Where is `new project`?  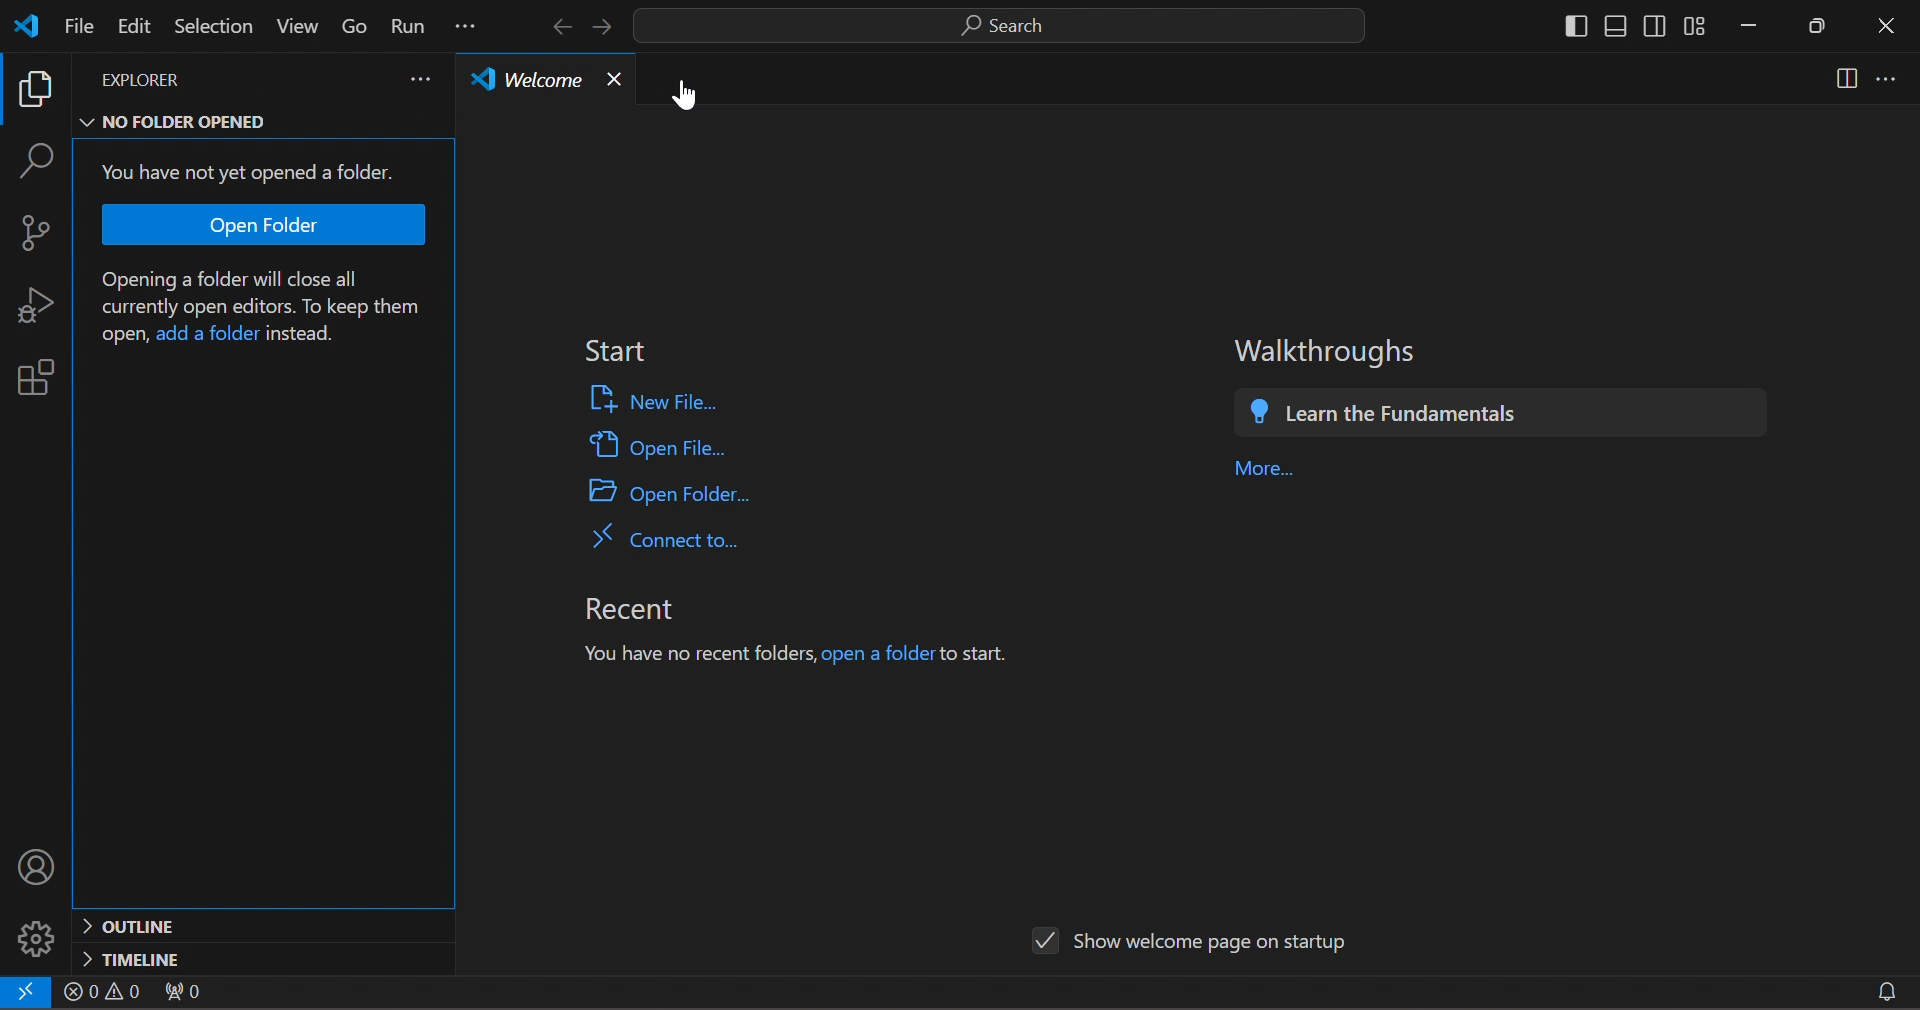
new project is located at coordinates (41, 232).